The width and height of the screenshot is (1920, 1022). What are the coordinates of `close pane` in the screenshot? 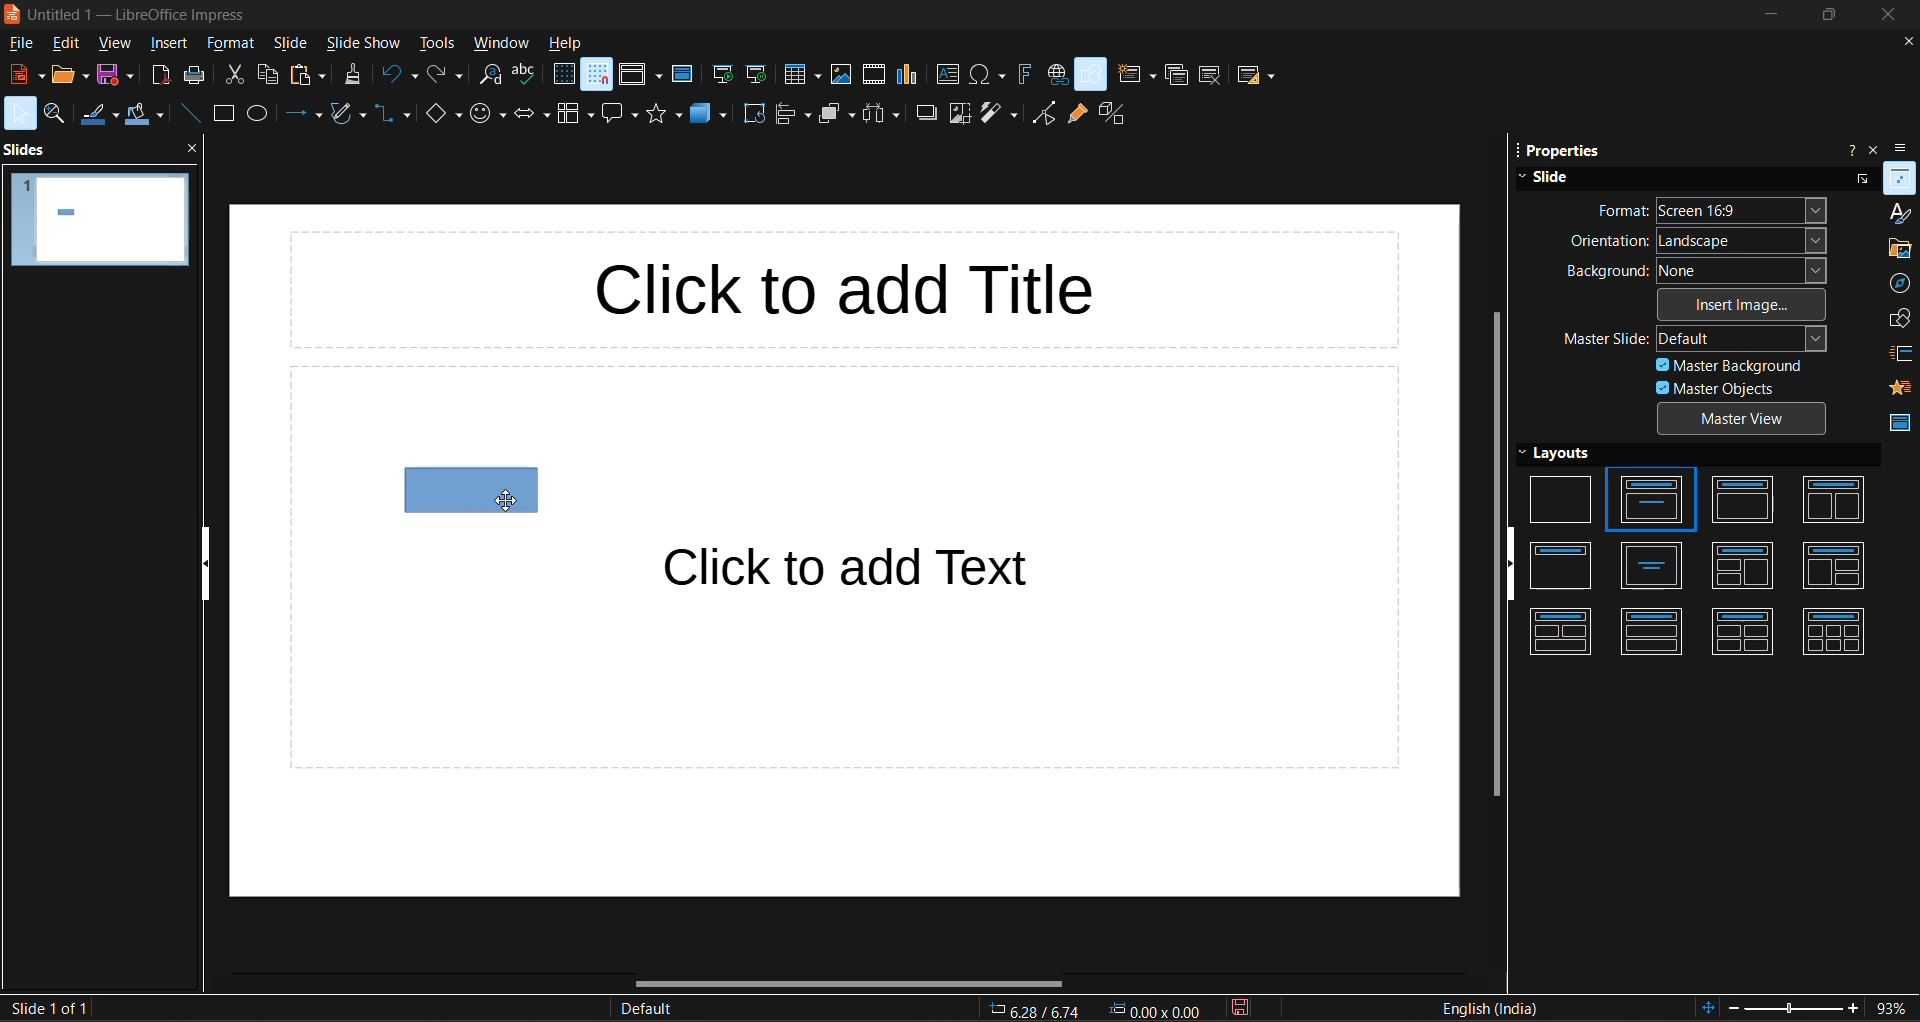 It's located at (189, 150).